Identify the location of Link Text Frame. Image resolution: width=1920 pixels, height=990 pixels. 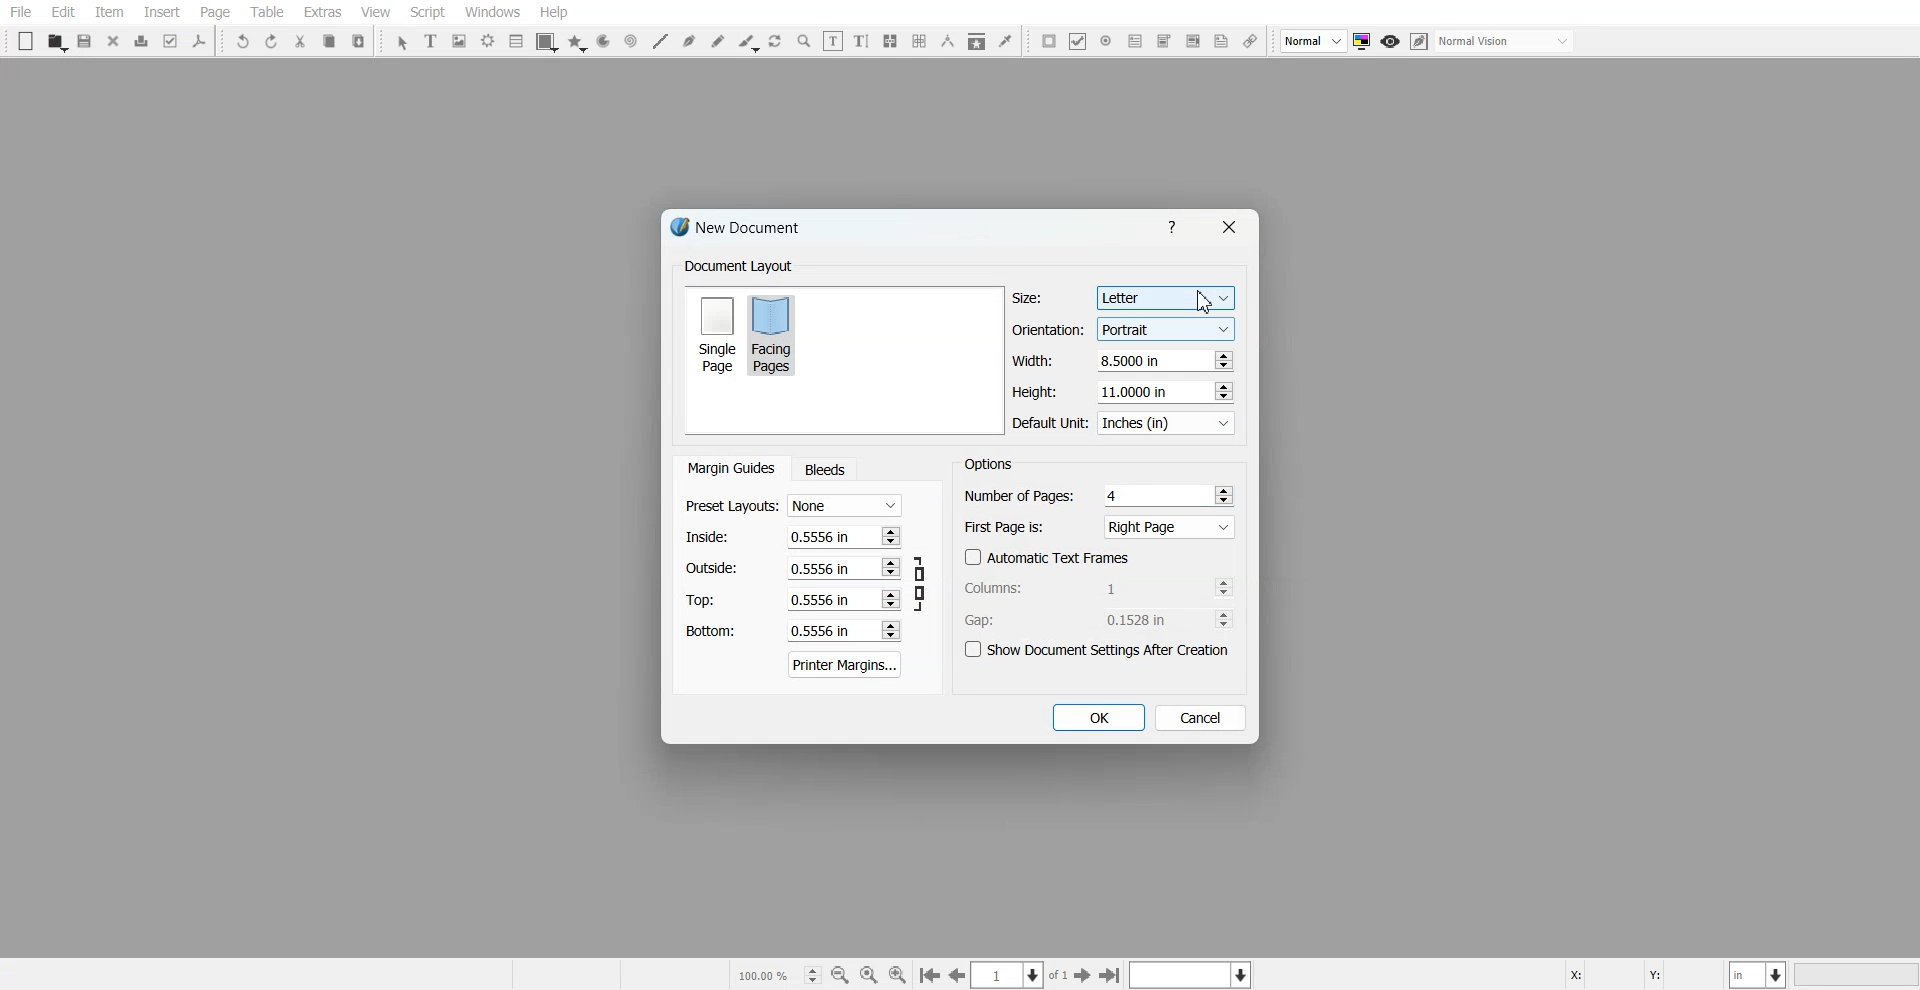
(890, 41).